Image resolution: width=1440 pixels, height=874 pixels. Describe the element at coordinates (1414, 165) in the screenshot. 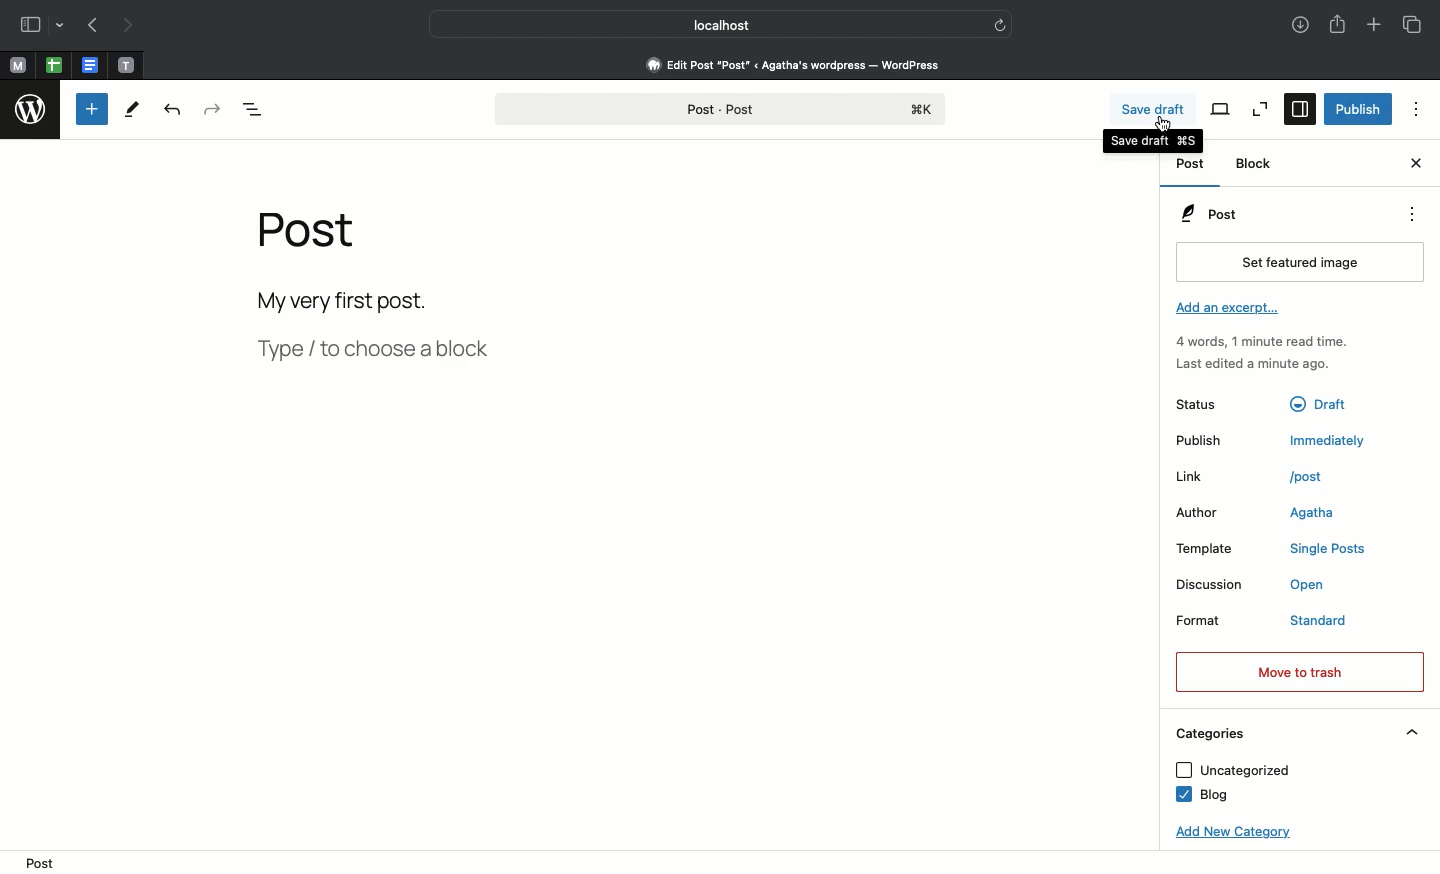

I see `Close` at that location.